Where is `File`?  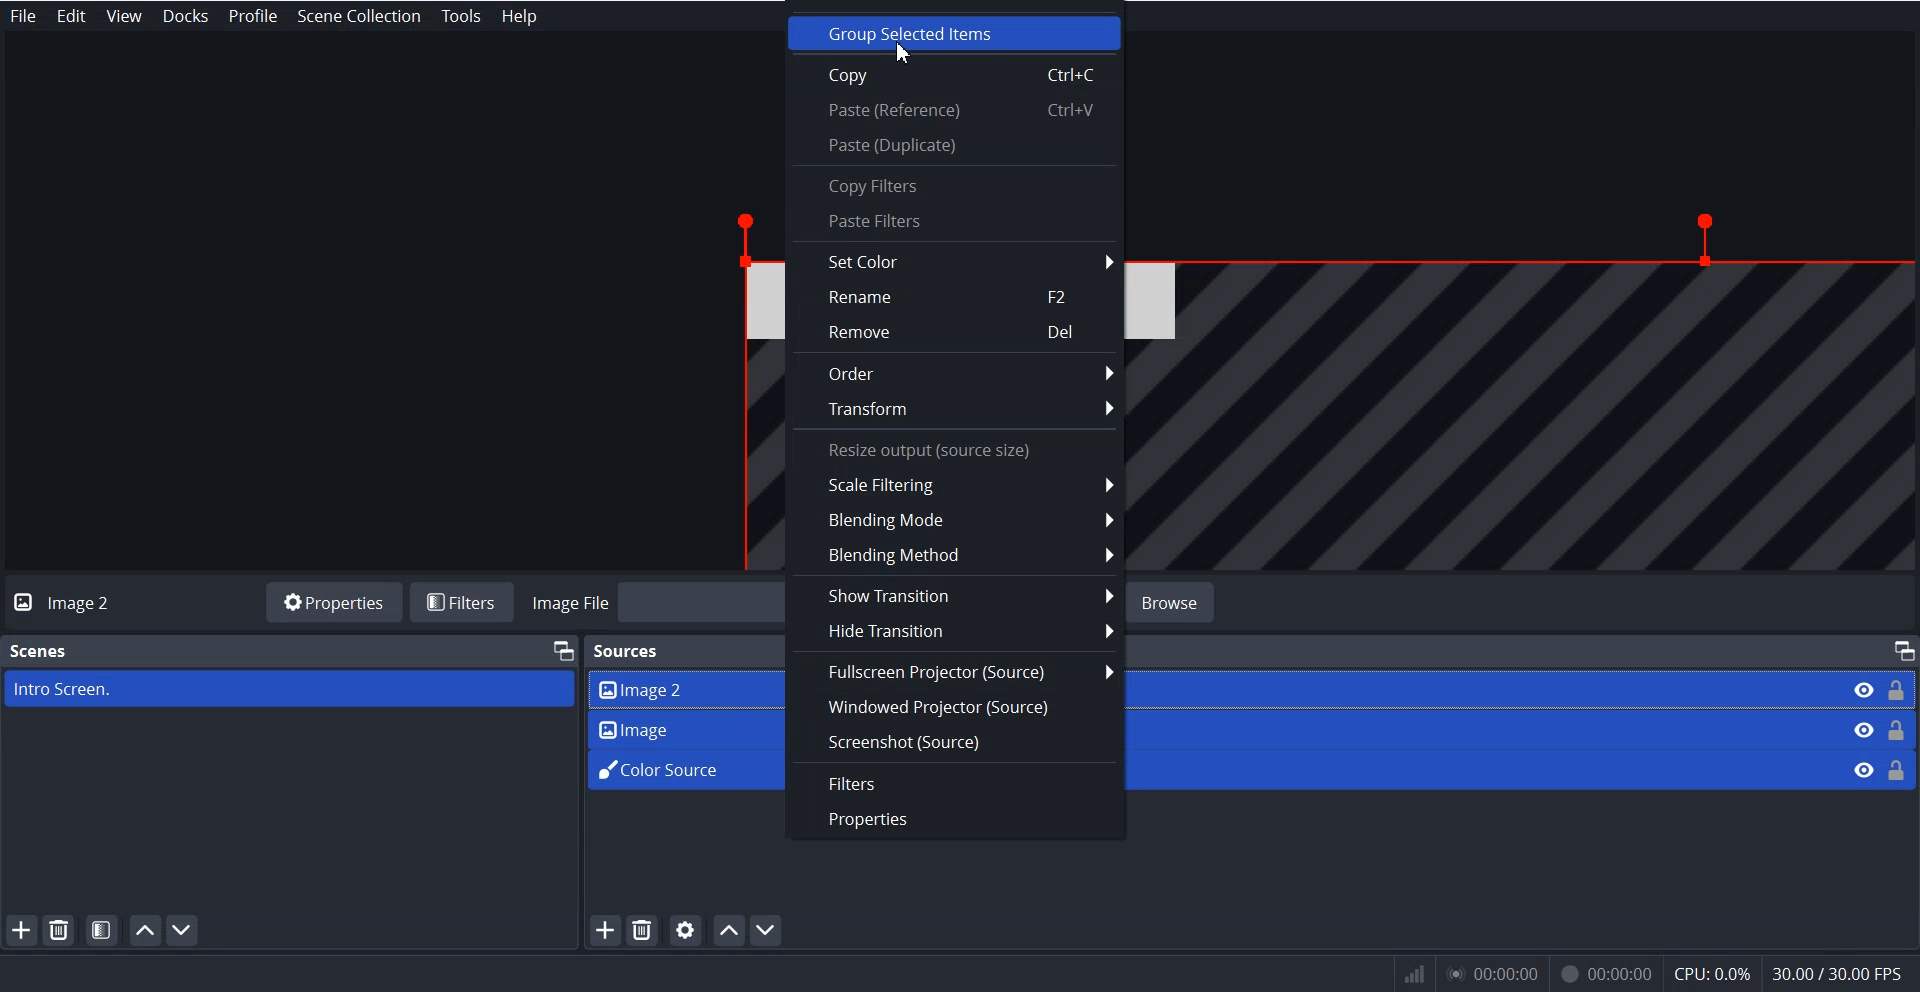 File is located at coordinates (24, 16).